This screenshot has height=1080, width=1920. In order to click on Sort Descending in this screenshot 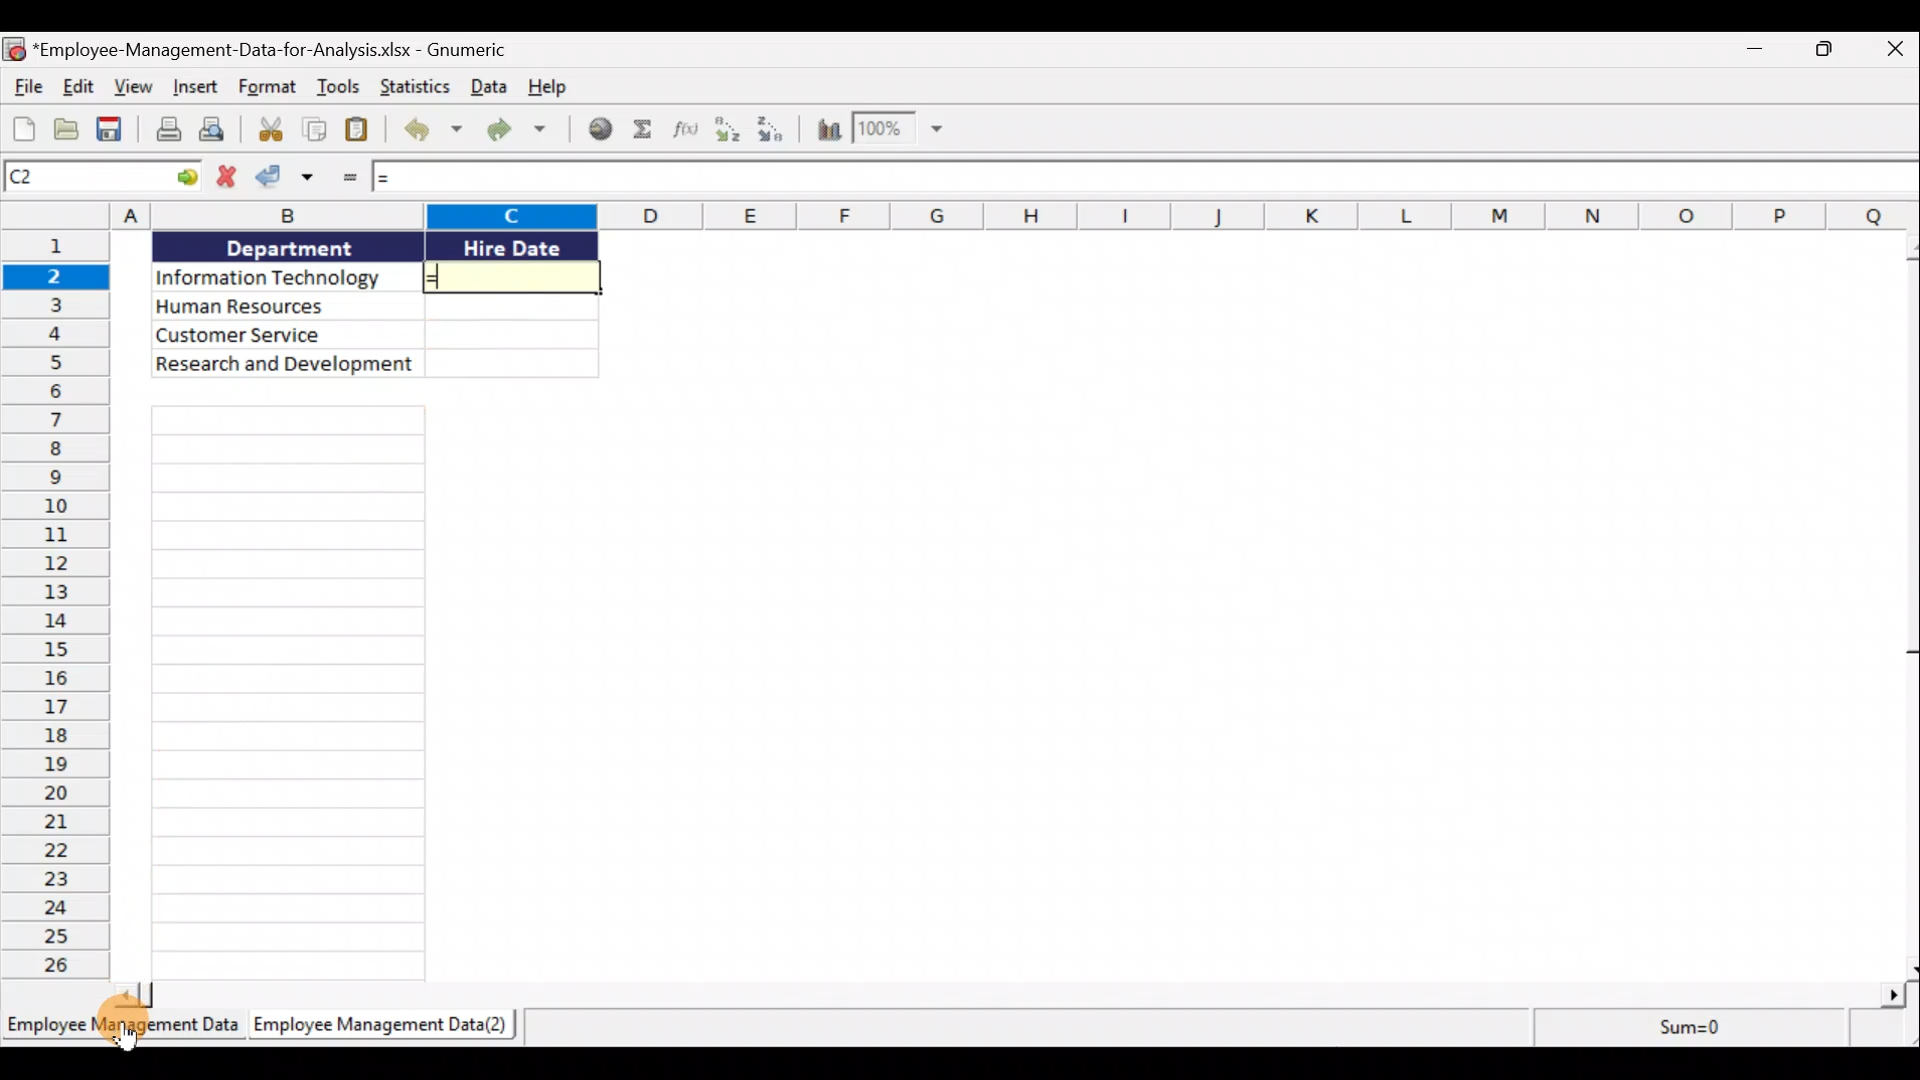, I will do `click(777, 131)`.